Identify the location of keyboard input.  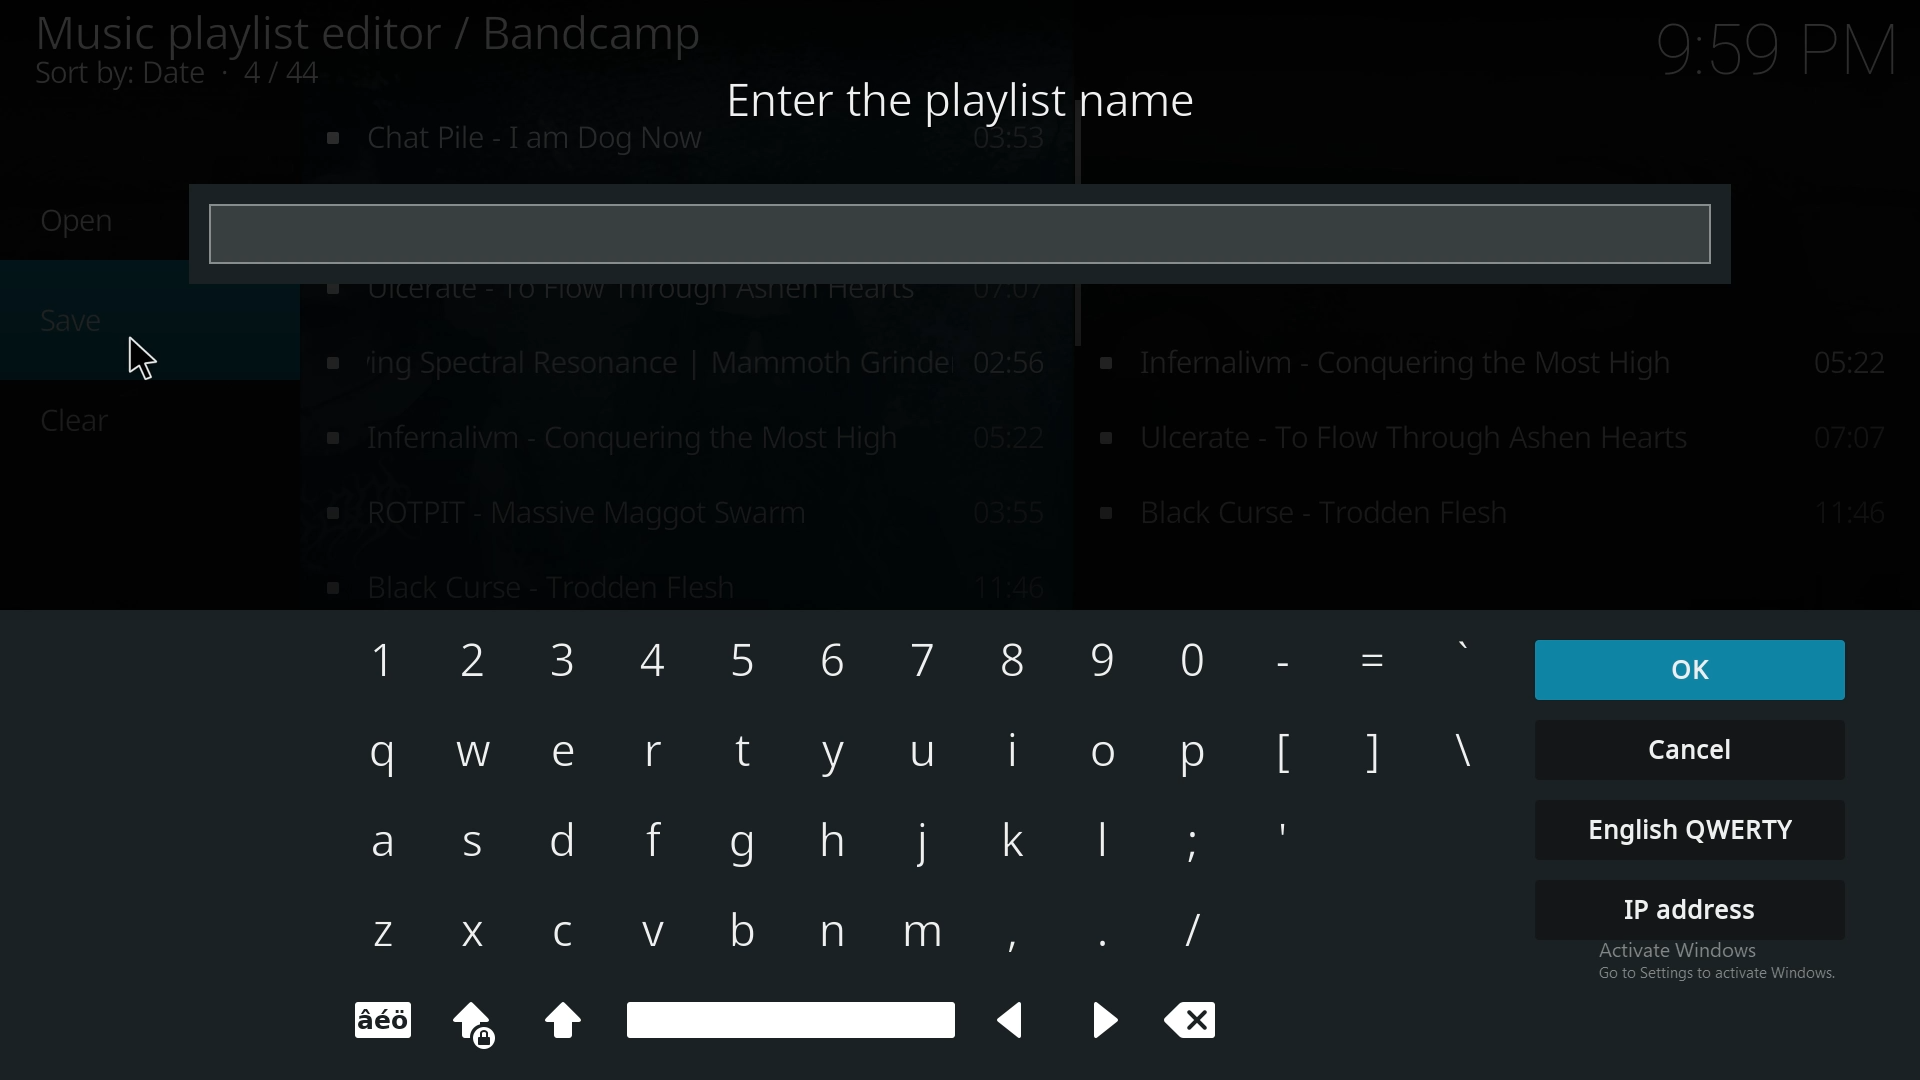
(660, 836).